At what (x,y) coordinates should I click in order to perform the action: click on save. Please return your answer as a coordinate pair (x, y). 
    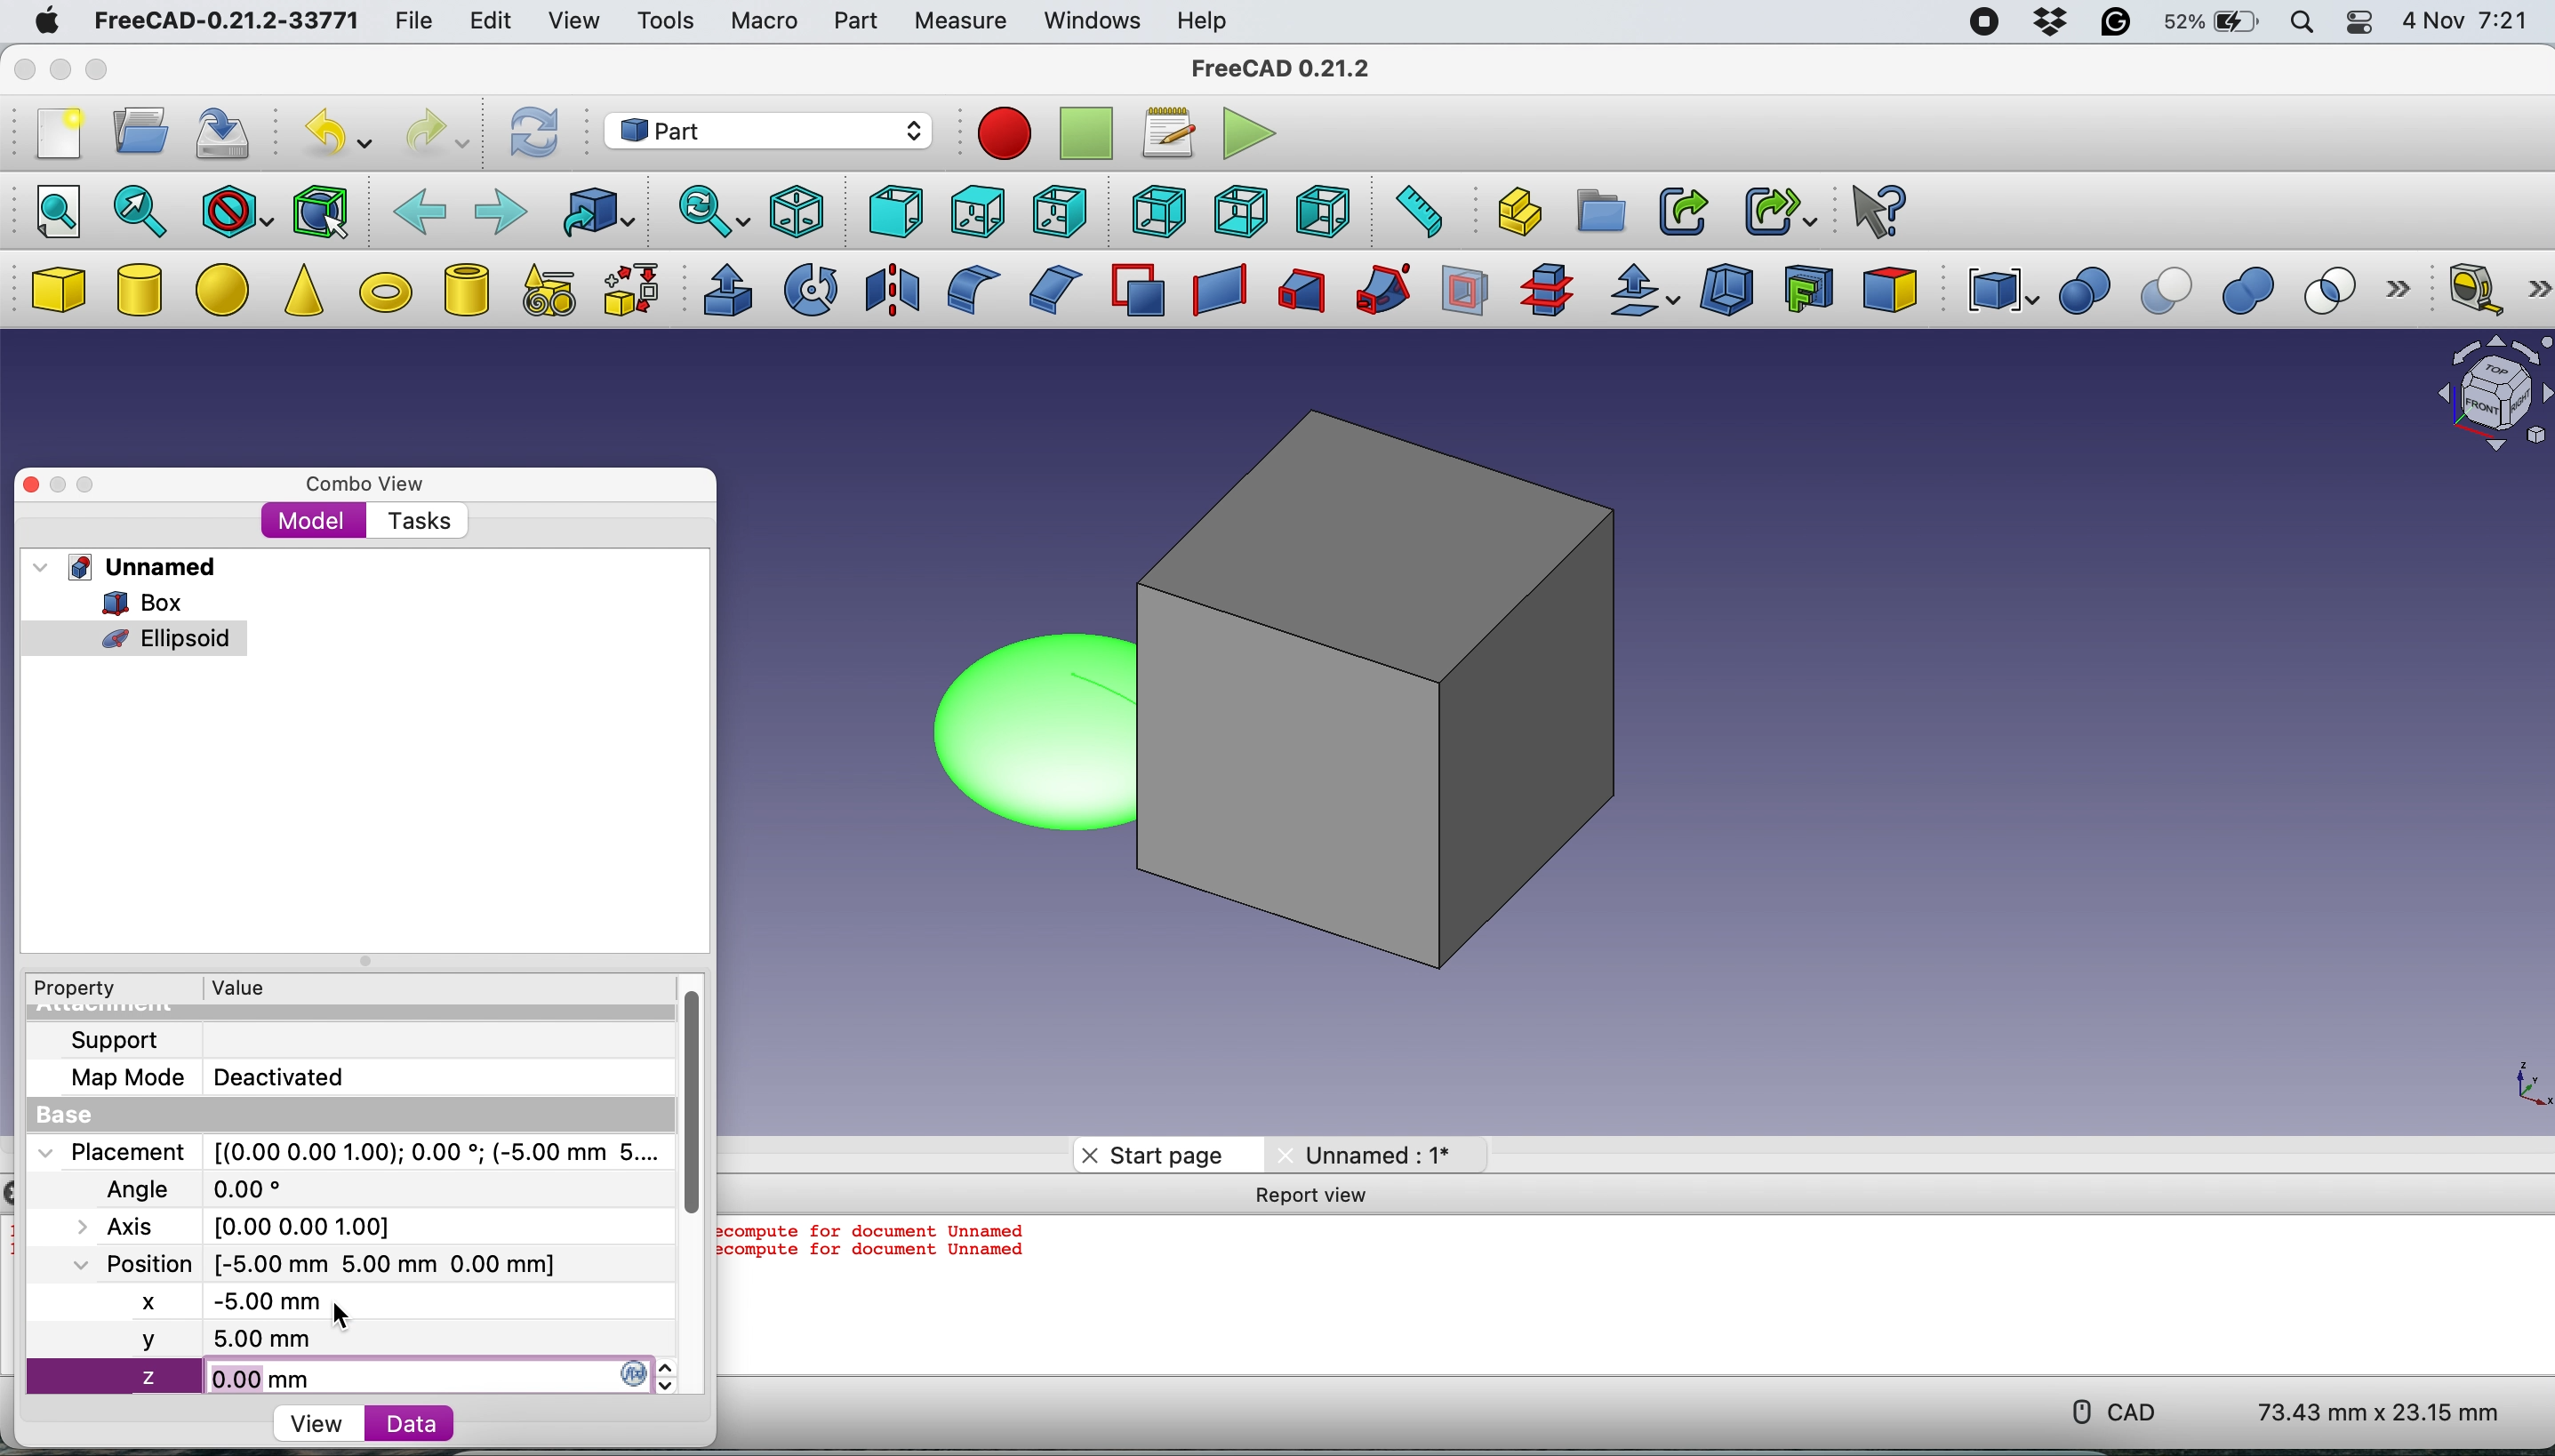
    Looking at the image, I should click on (227, 136).